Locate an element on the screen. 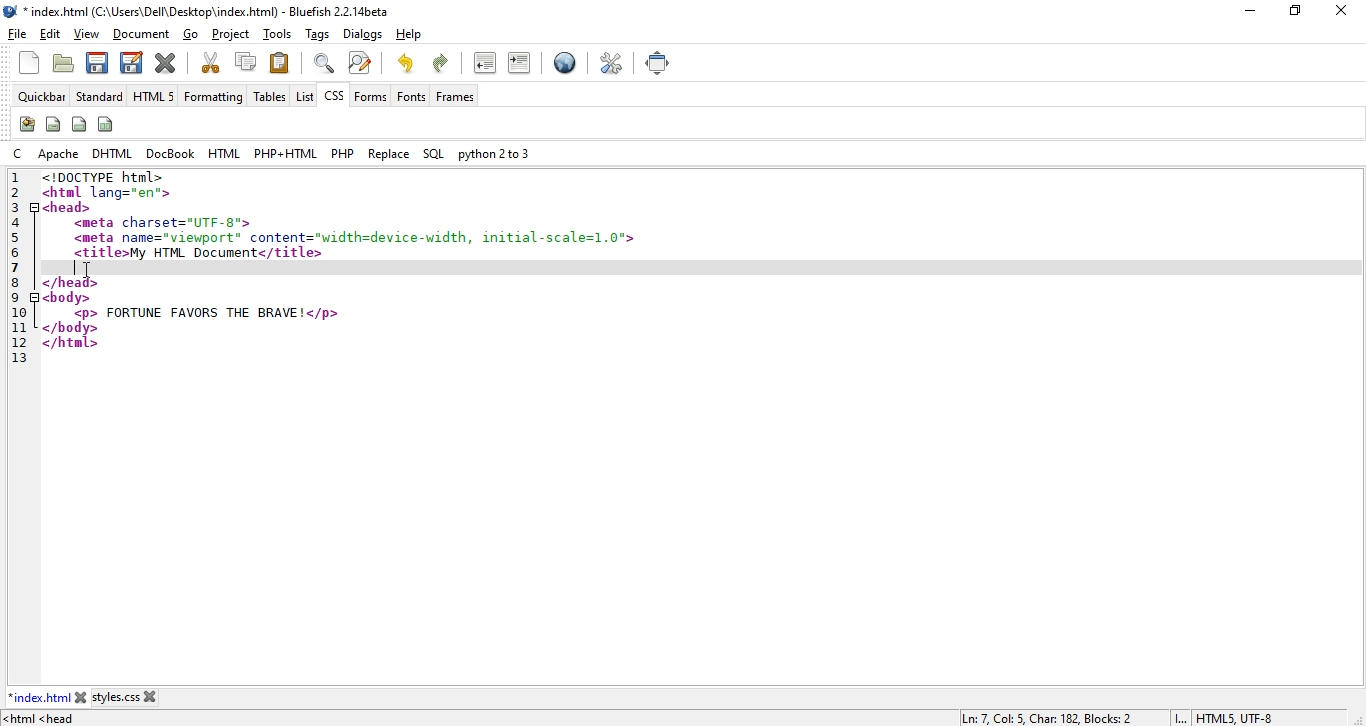 This screenshot has width=1366, height=726. fonts is located at coordinates (411, 96).